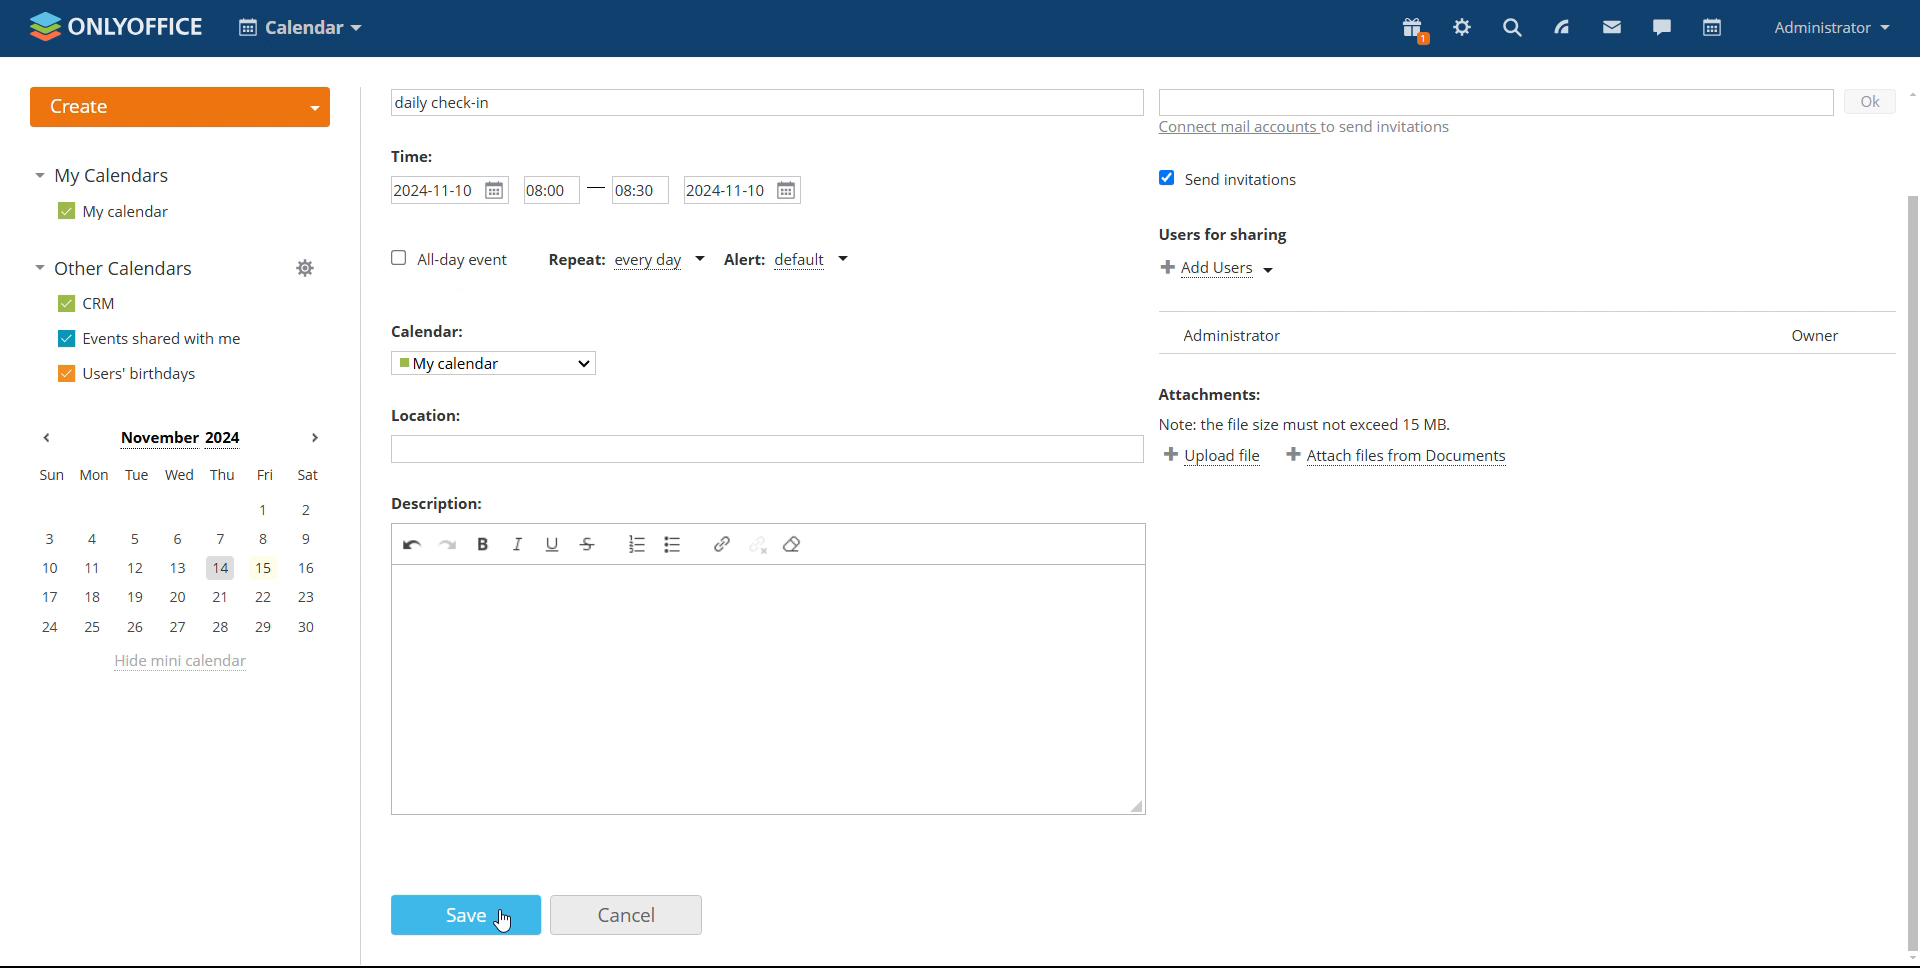 Image resolution: width=1920 pixels, height=968 pixels. Describe the element at coordinates (83, 303) in the screenshot. I see `crm` at that location.